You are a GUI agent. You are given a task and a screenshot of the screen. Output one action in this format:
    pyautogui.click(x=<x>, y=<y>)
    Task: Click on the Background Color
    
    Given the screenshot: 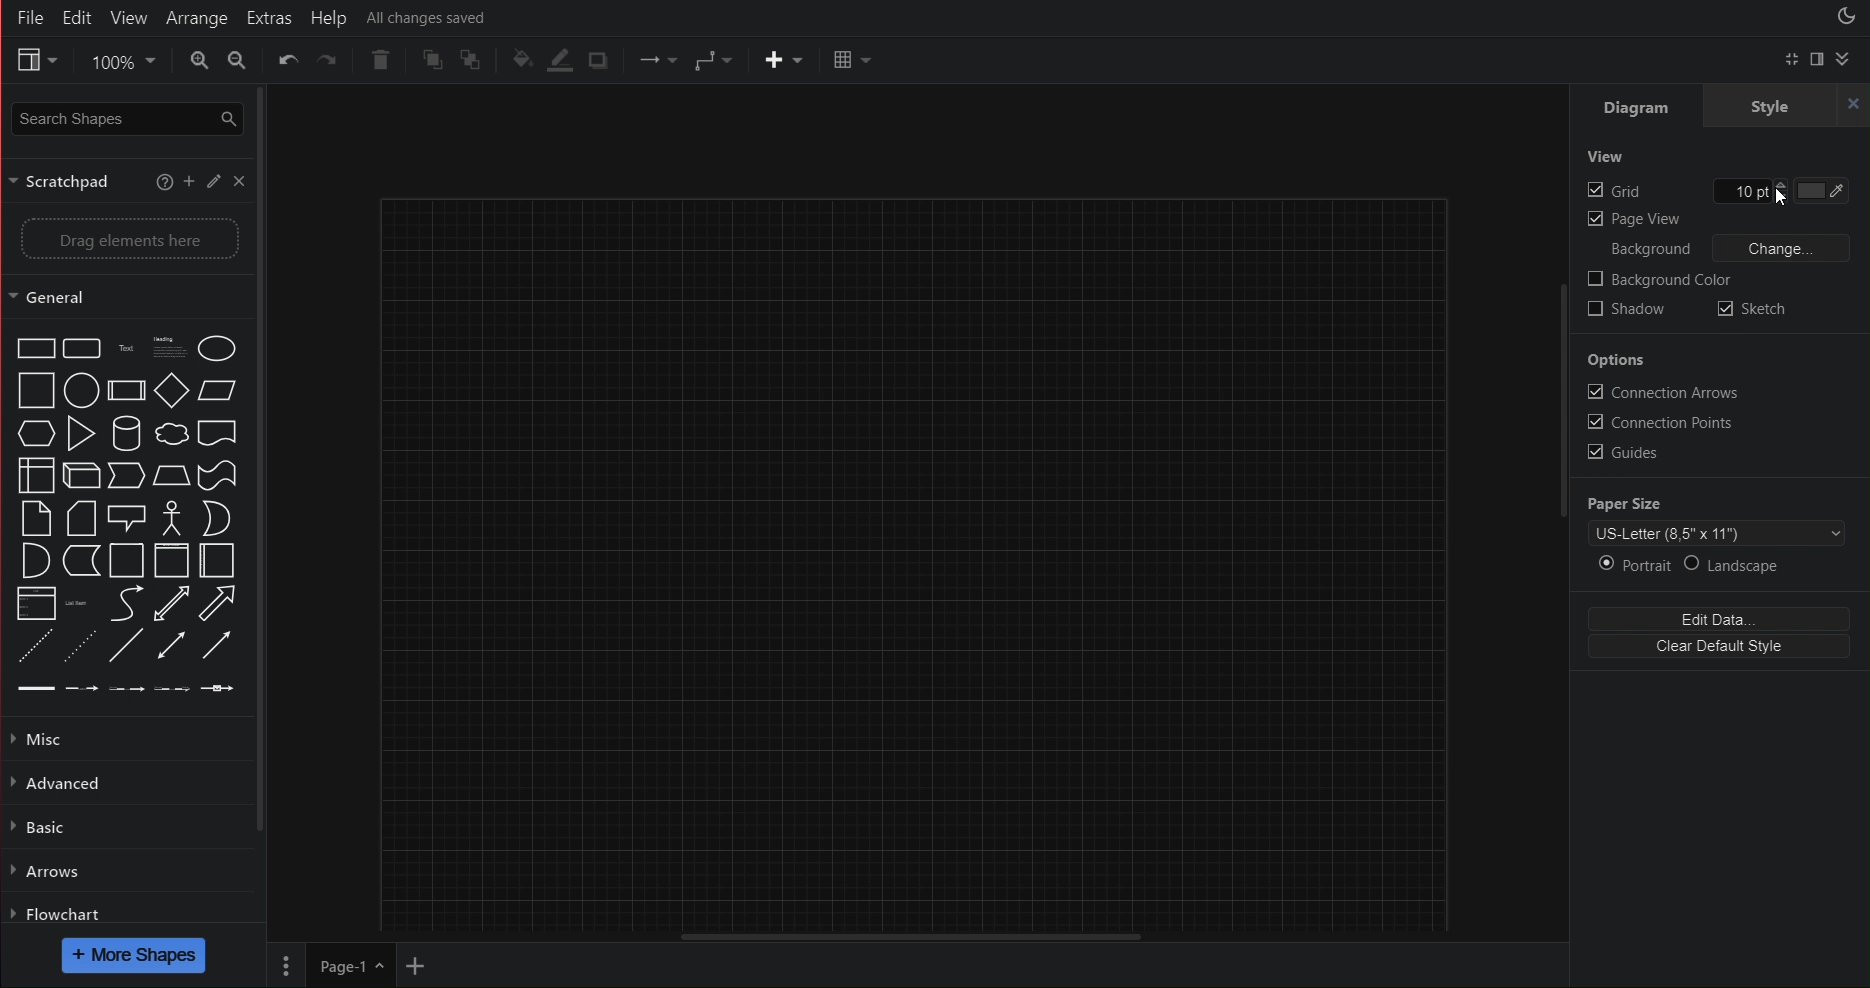 What is the action you would take?
    pyautogui.click(x=1658, y=281)
    